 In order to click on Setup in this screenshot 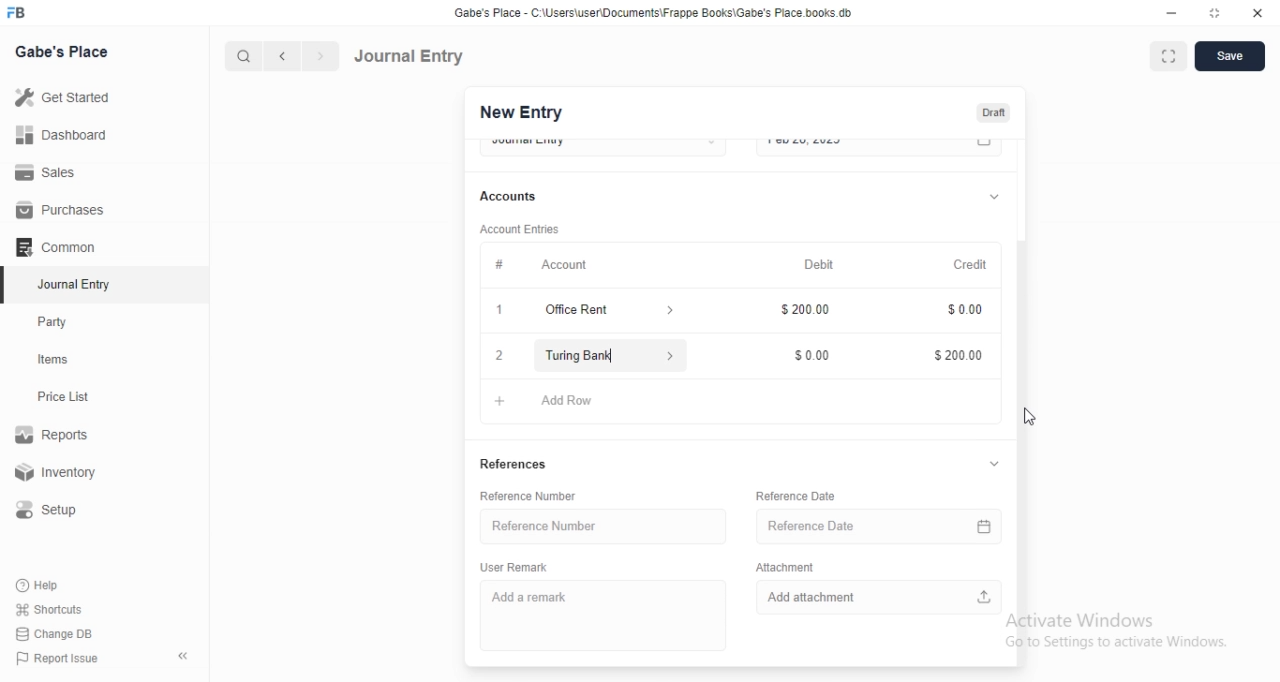, I will do `click(54, 510)`.